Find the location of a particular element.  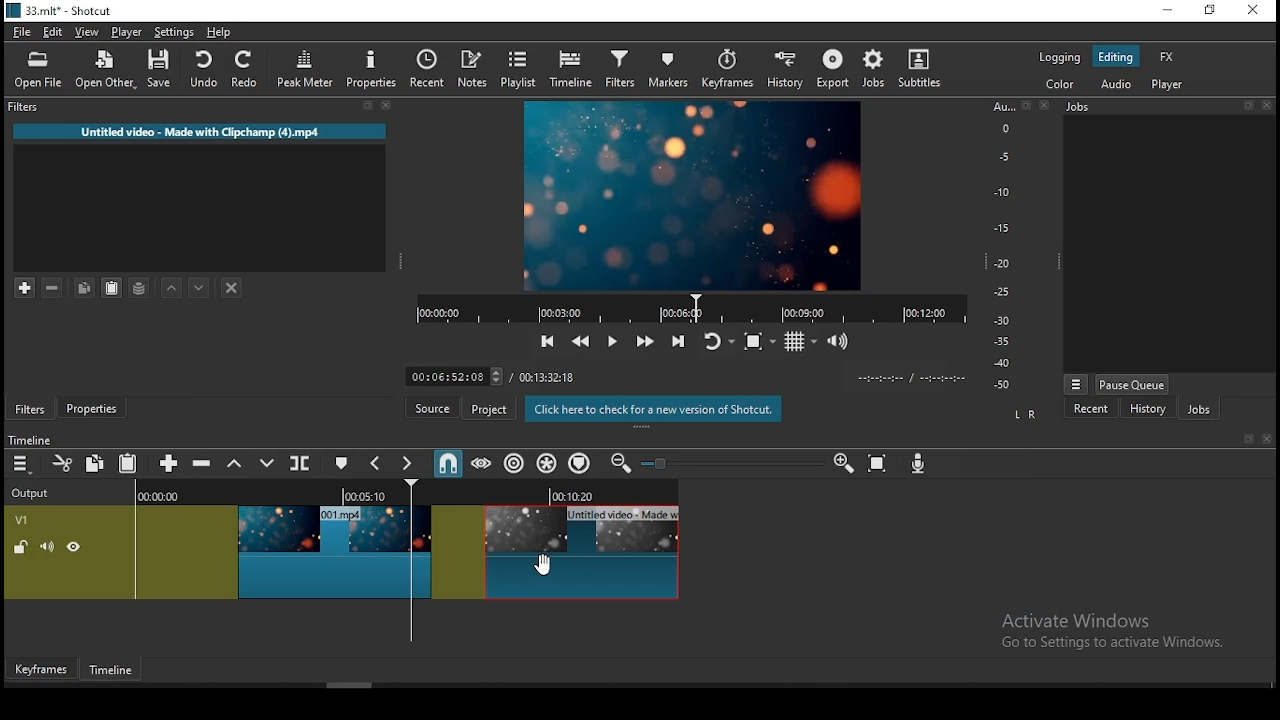

(un)hide is located at coordinates (76, 547).